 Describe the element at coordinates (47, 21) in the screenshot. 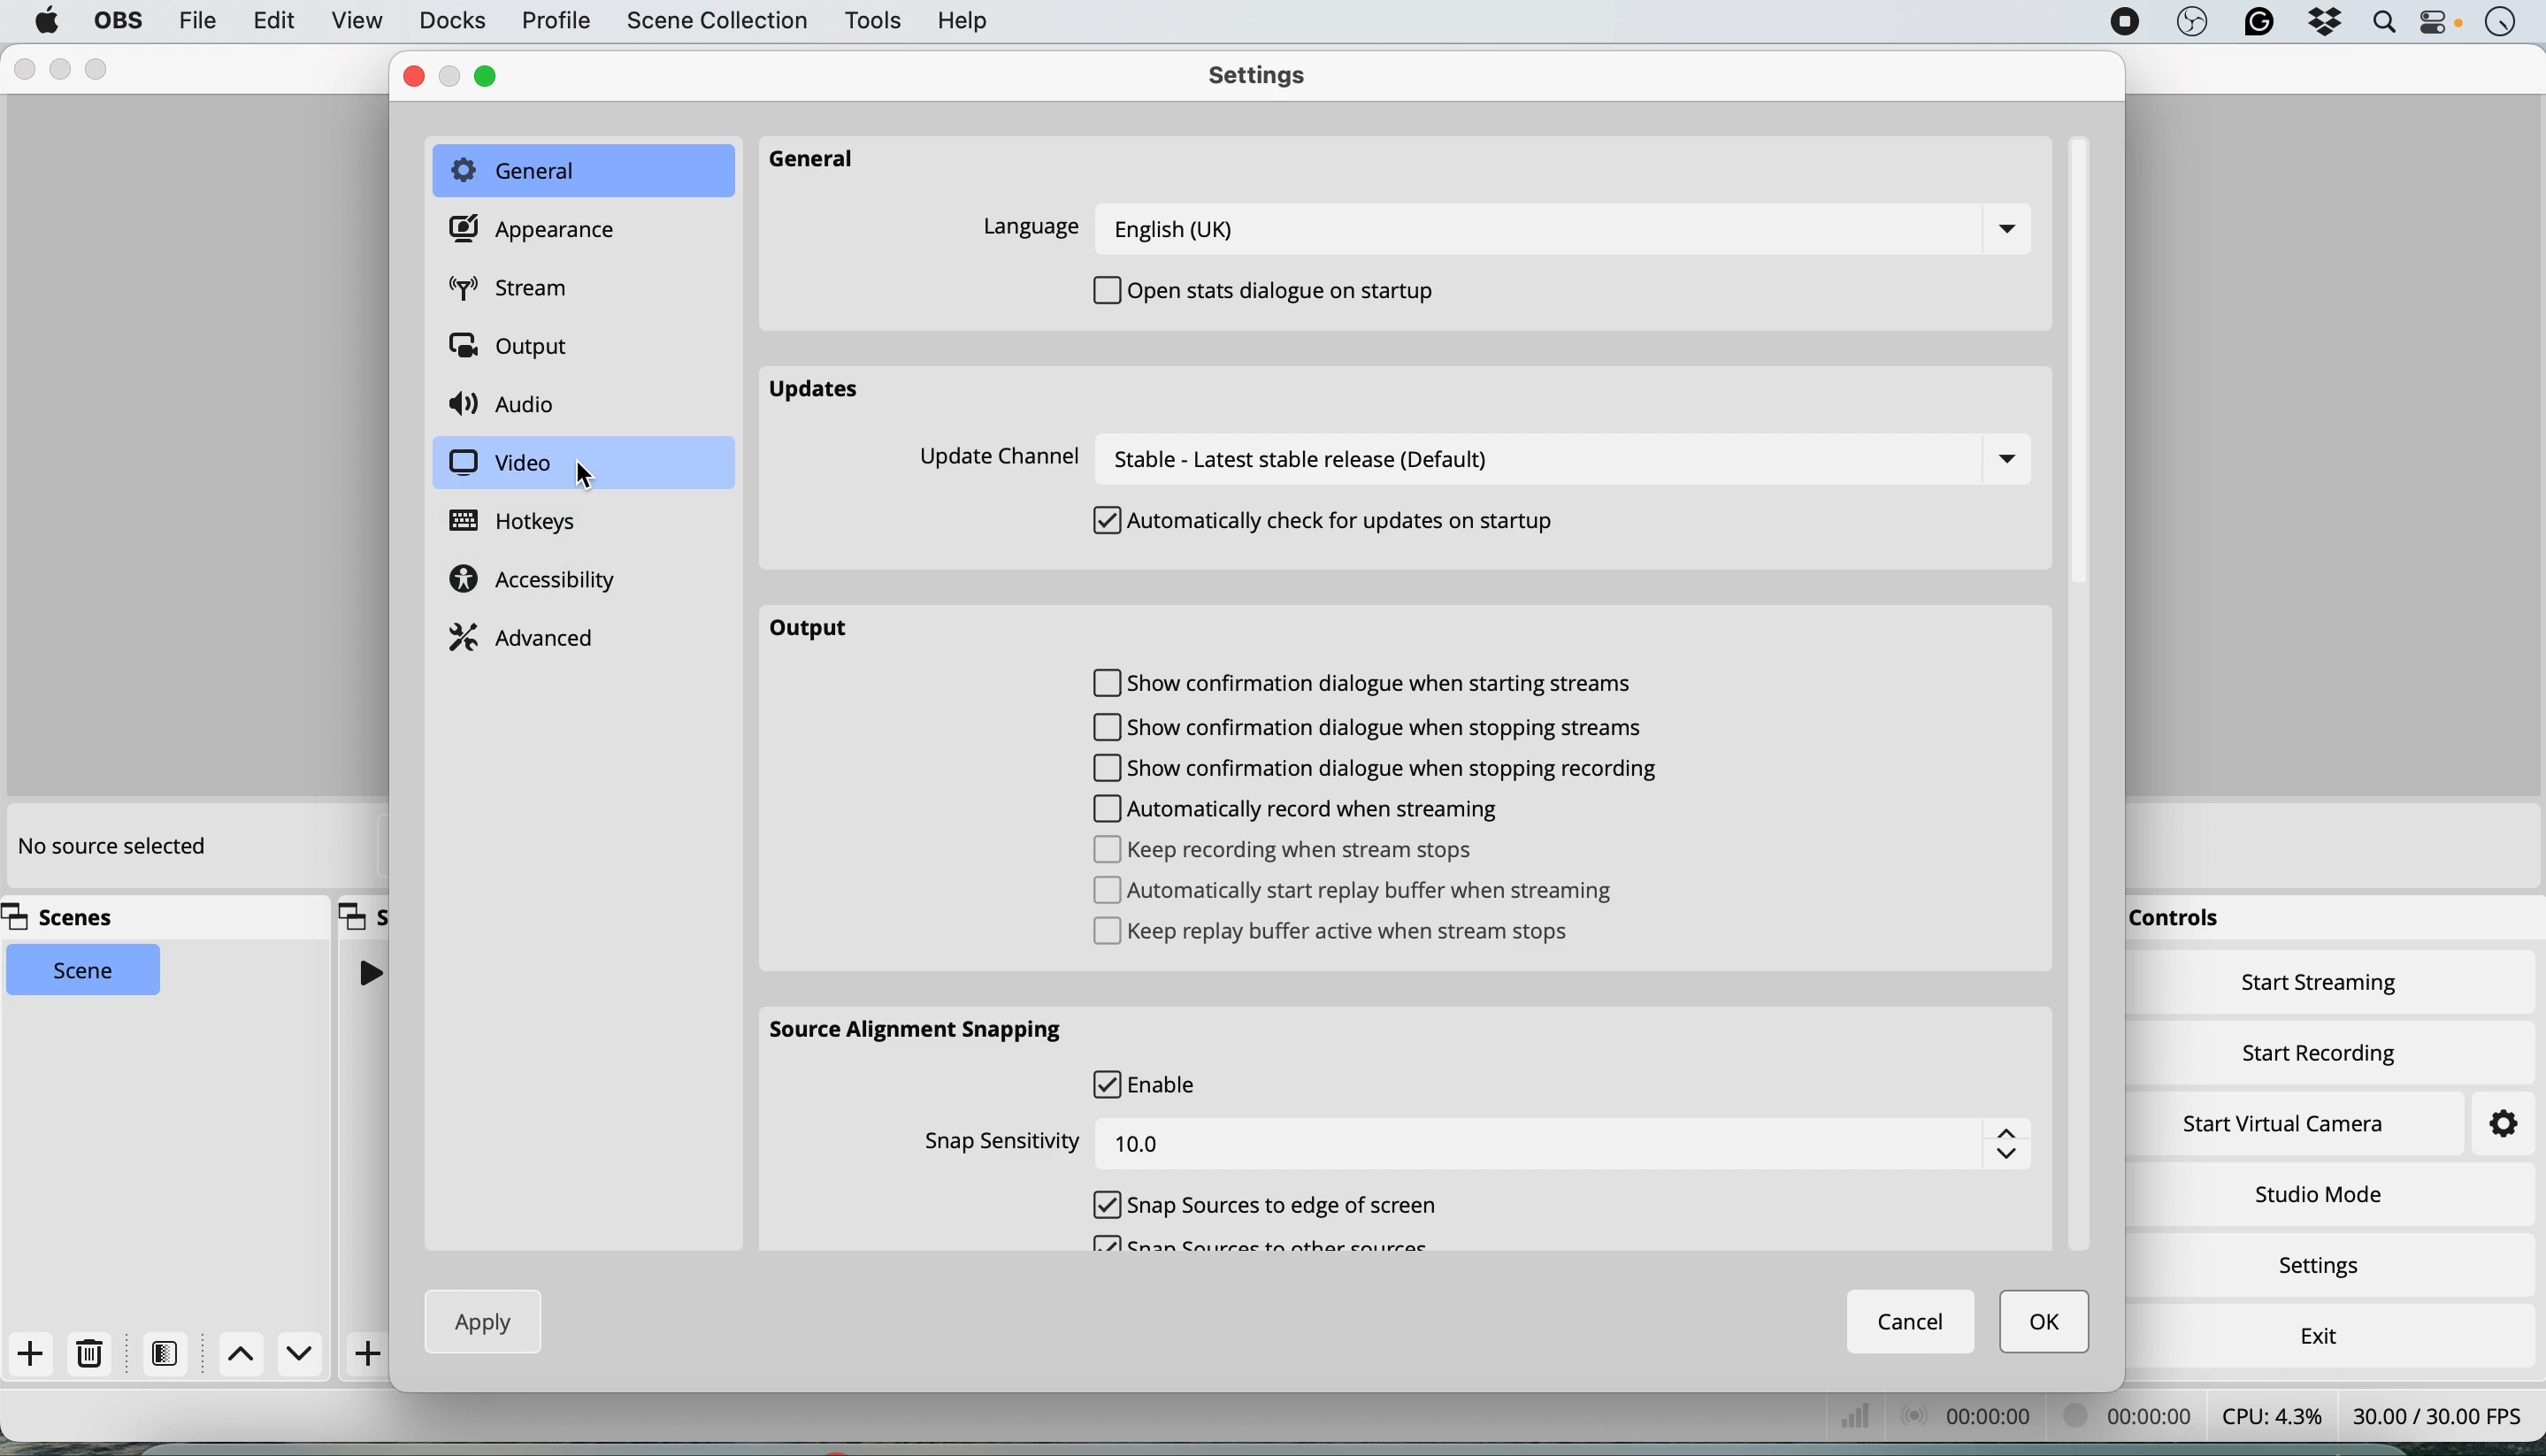

I see `system logo` at that location.